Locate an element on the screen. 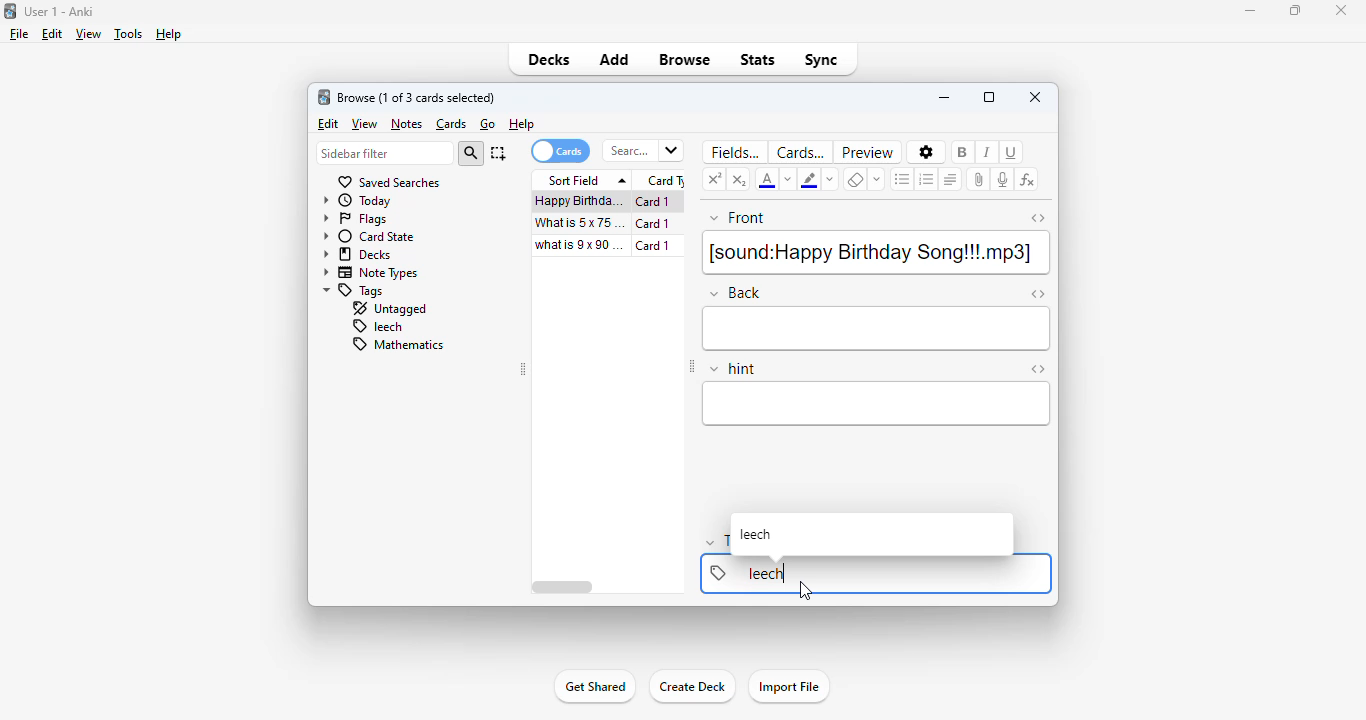  create deck is located at coordinates (691, 687).